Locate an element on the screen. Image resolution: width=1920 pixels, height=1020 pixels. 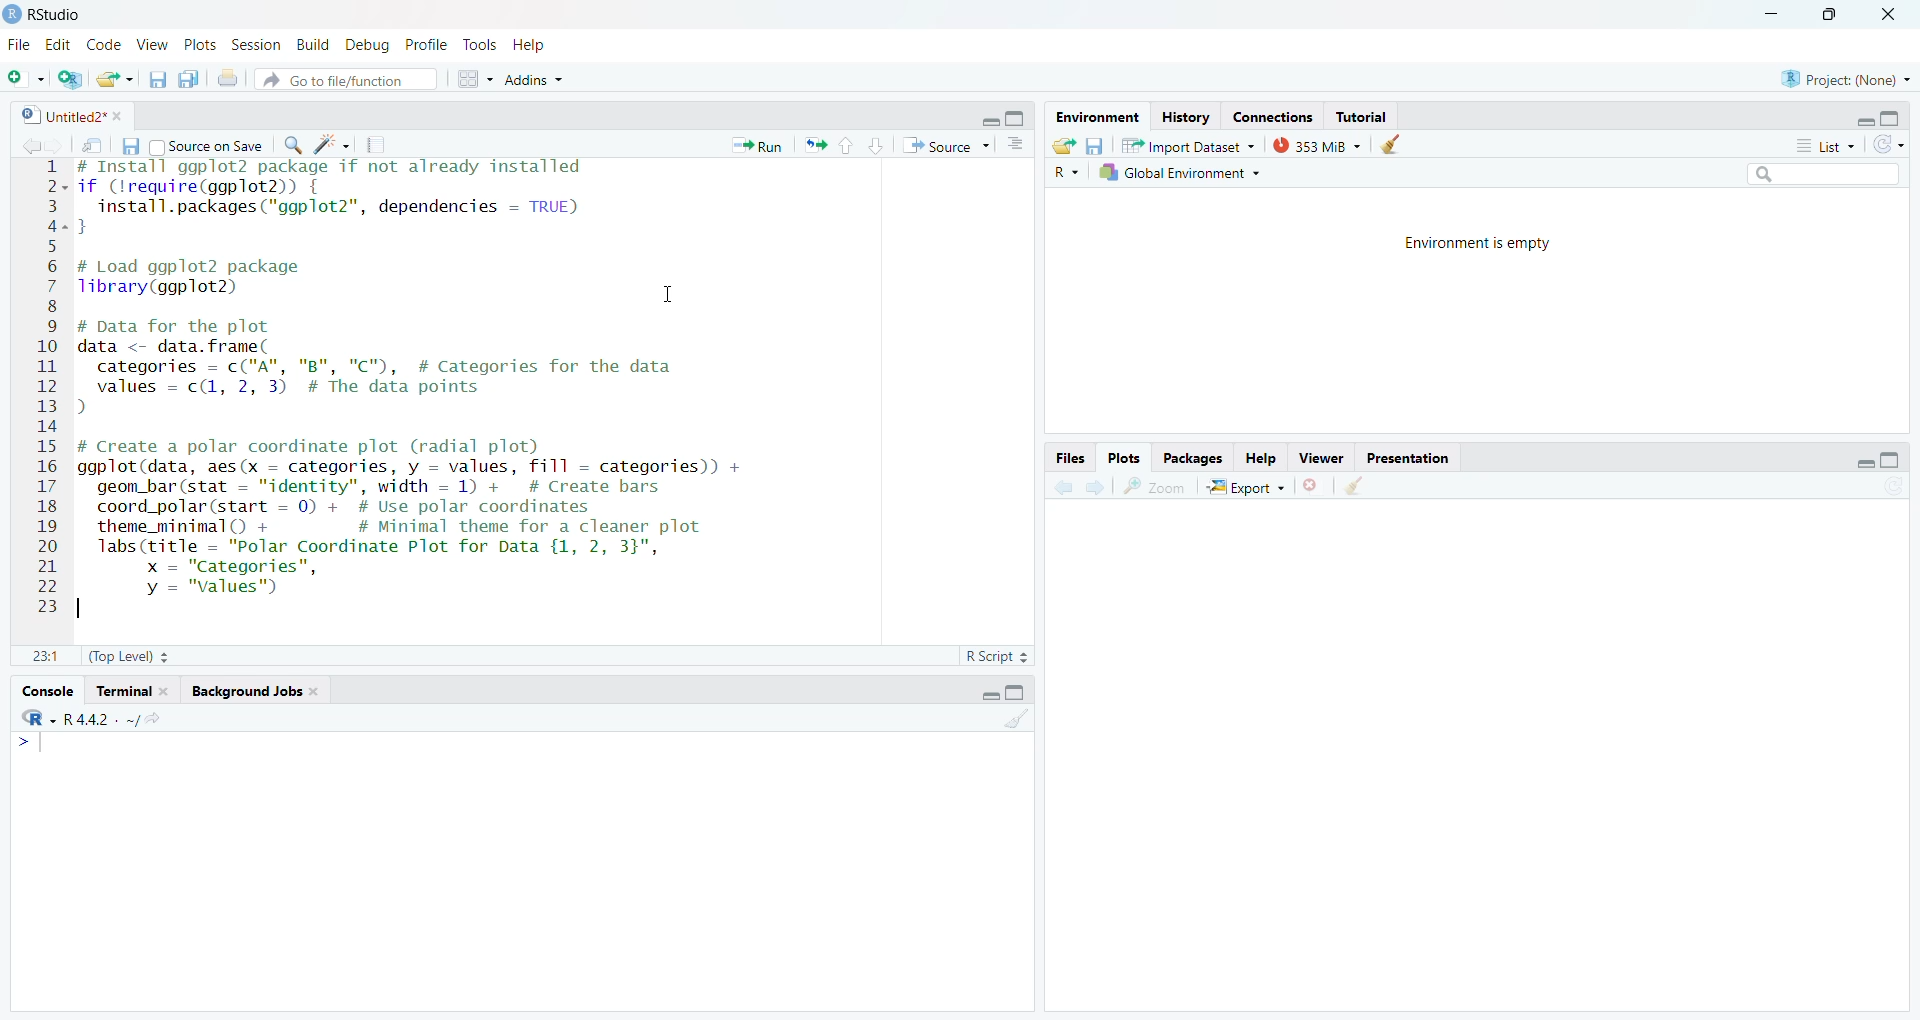
search bar is located at coordinates (1828, 176).